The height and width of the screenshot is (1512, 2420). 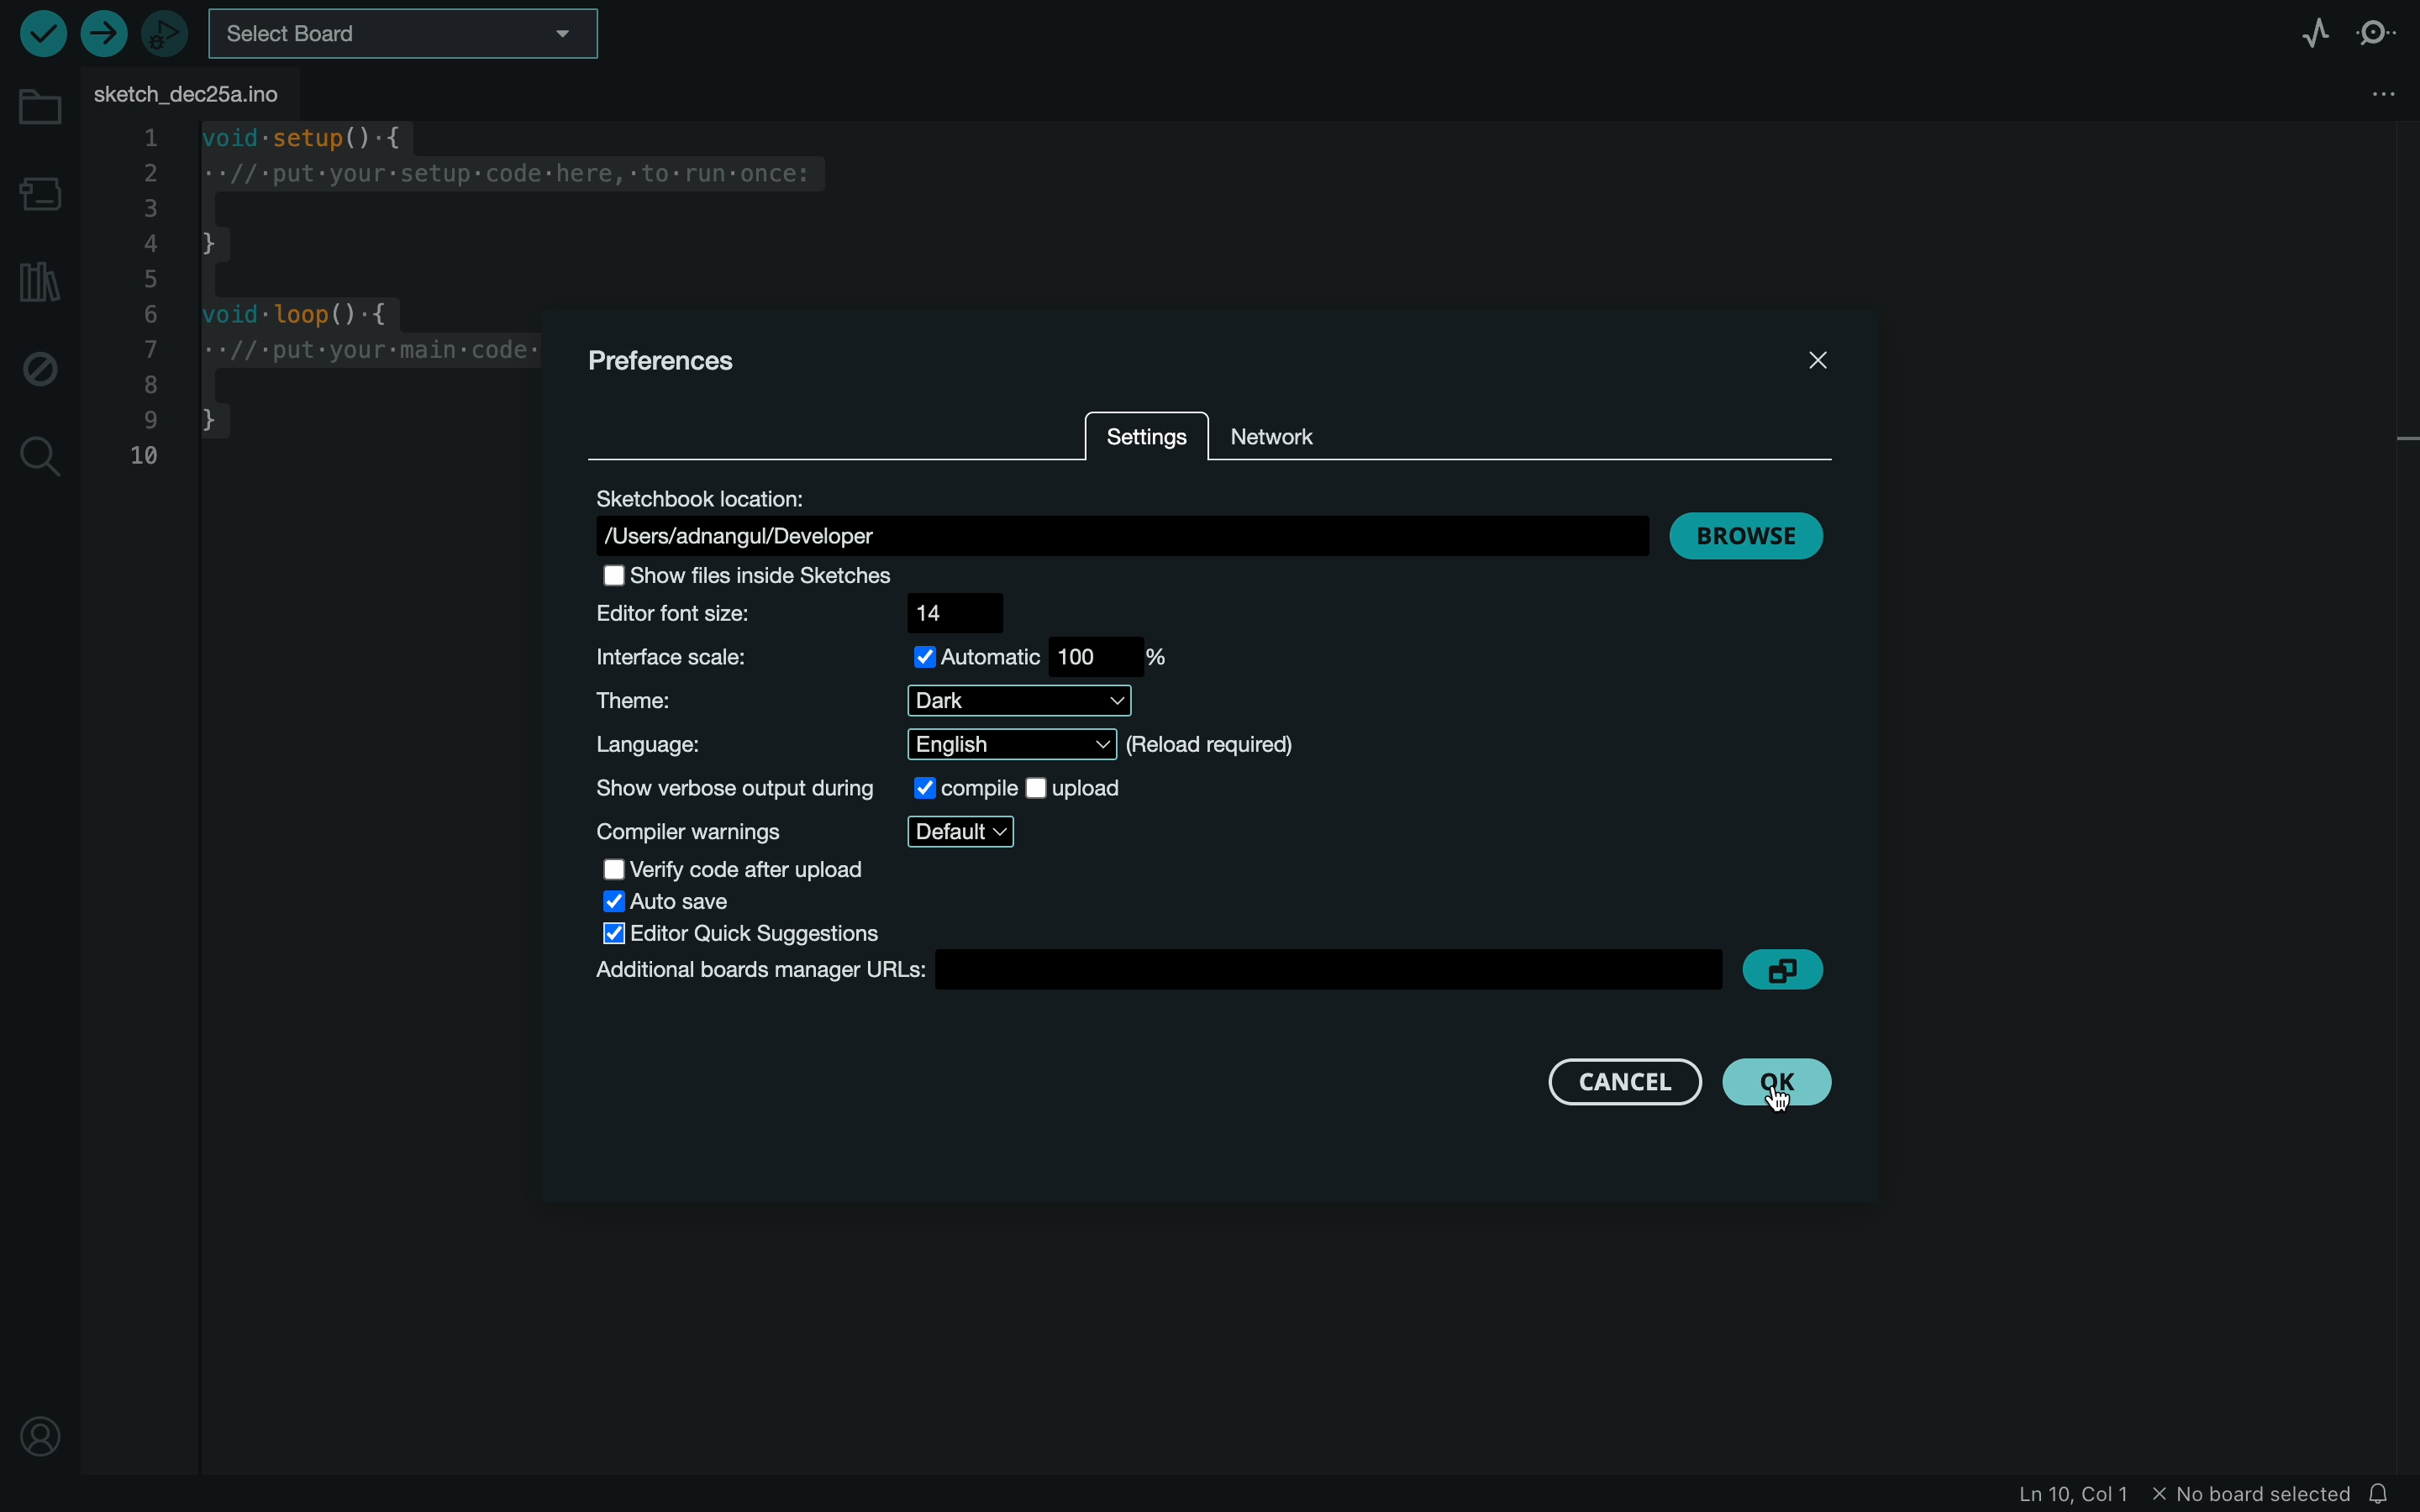 What do you see at coordinates (2380, 33) in the screenshot?
I see `serial monitor` at bounding box center [2380, 33].